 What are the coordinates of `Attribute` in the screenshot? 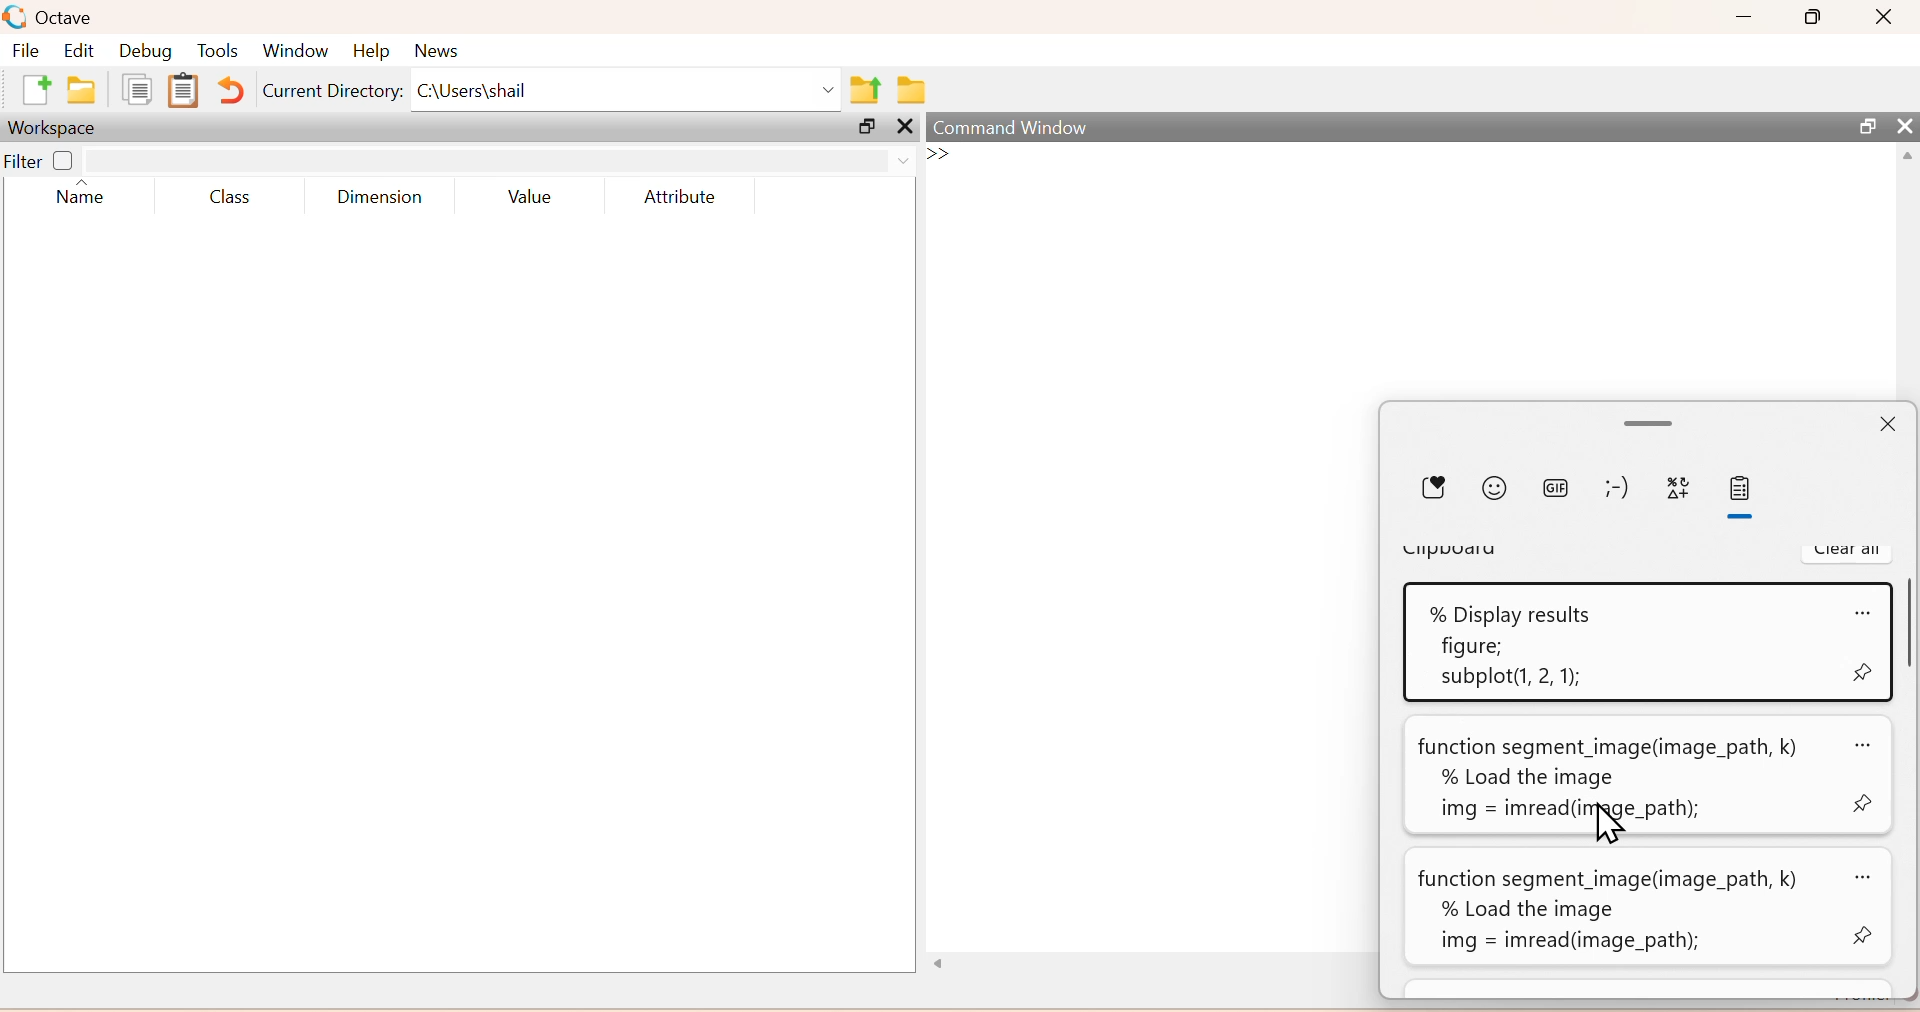 It's located at (675, 198).